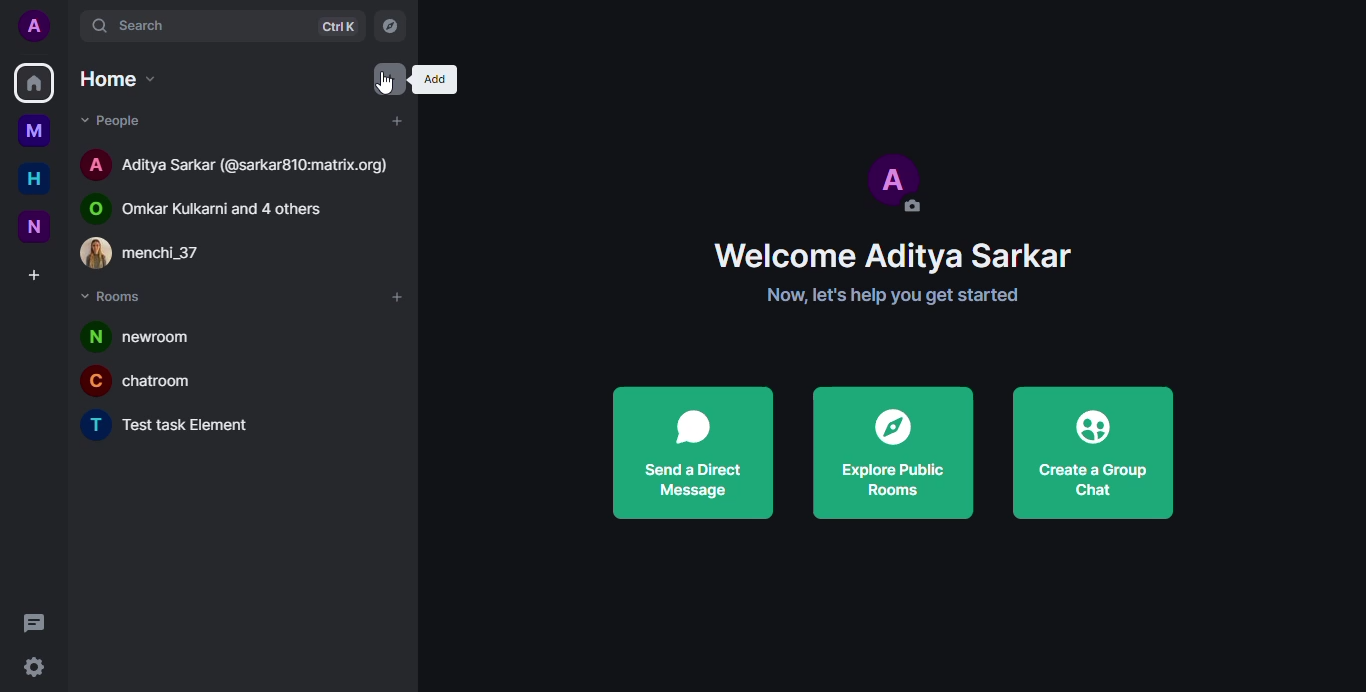 Image resolution: width=1366 pixels, height=692 pixels. Describe the element at coordinates (396, 120) in the screenshot. I see `add` at that location.